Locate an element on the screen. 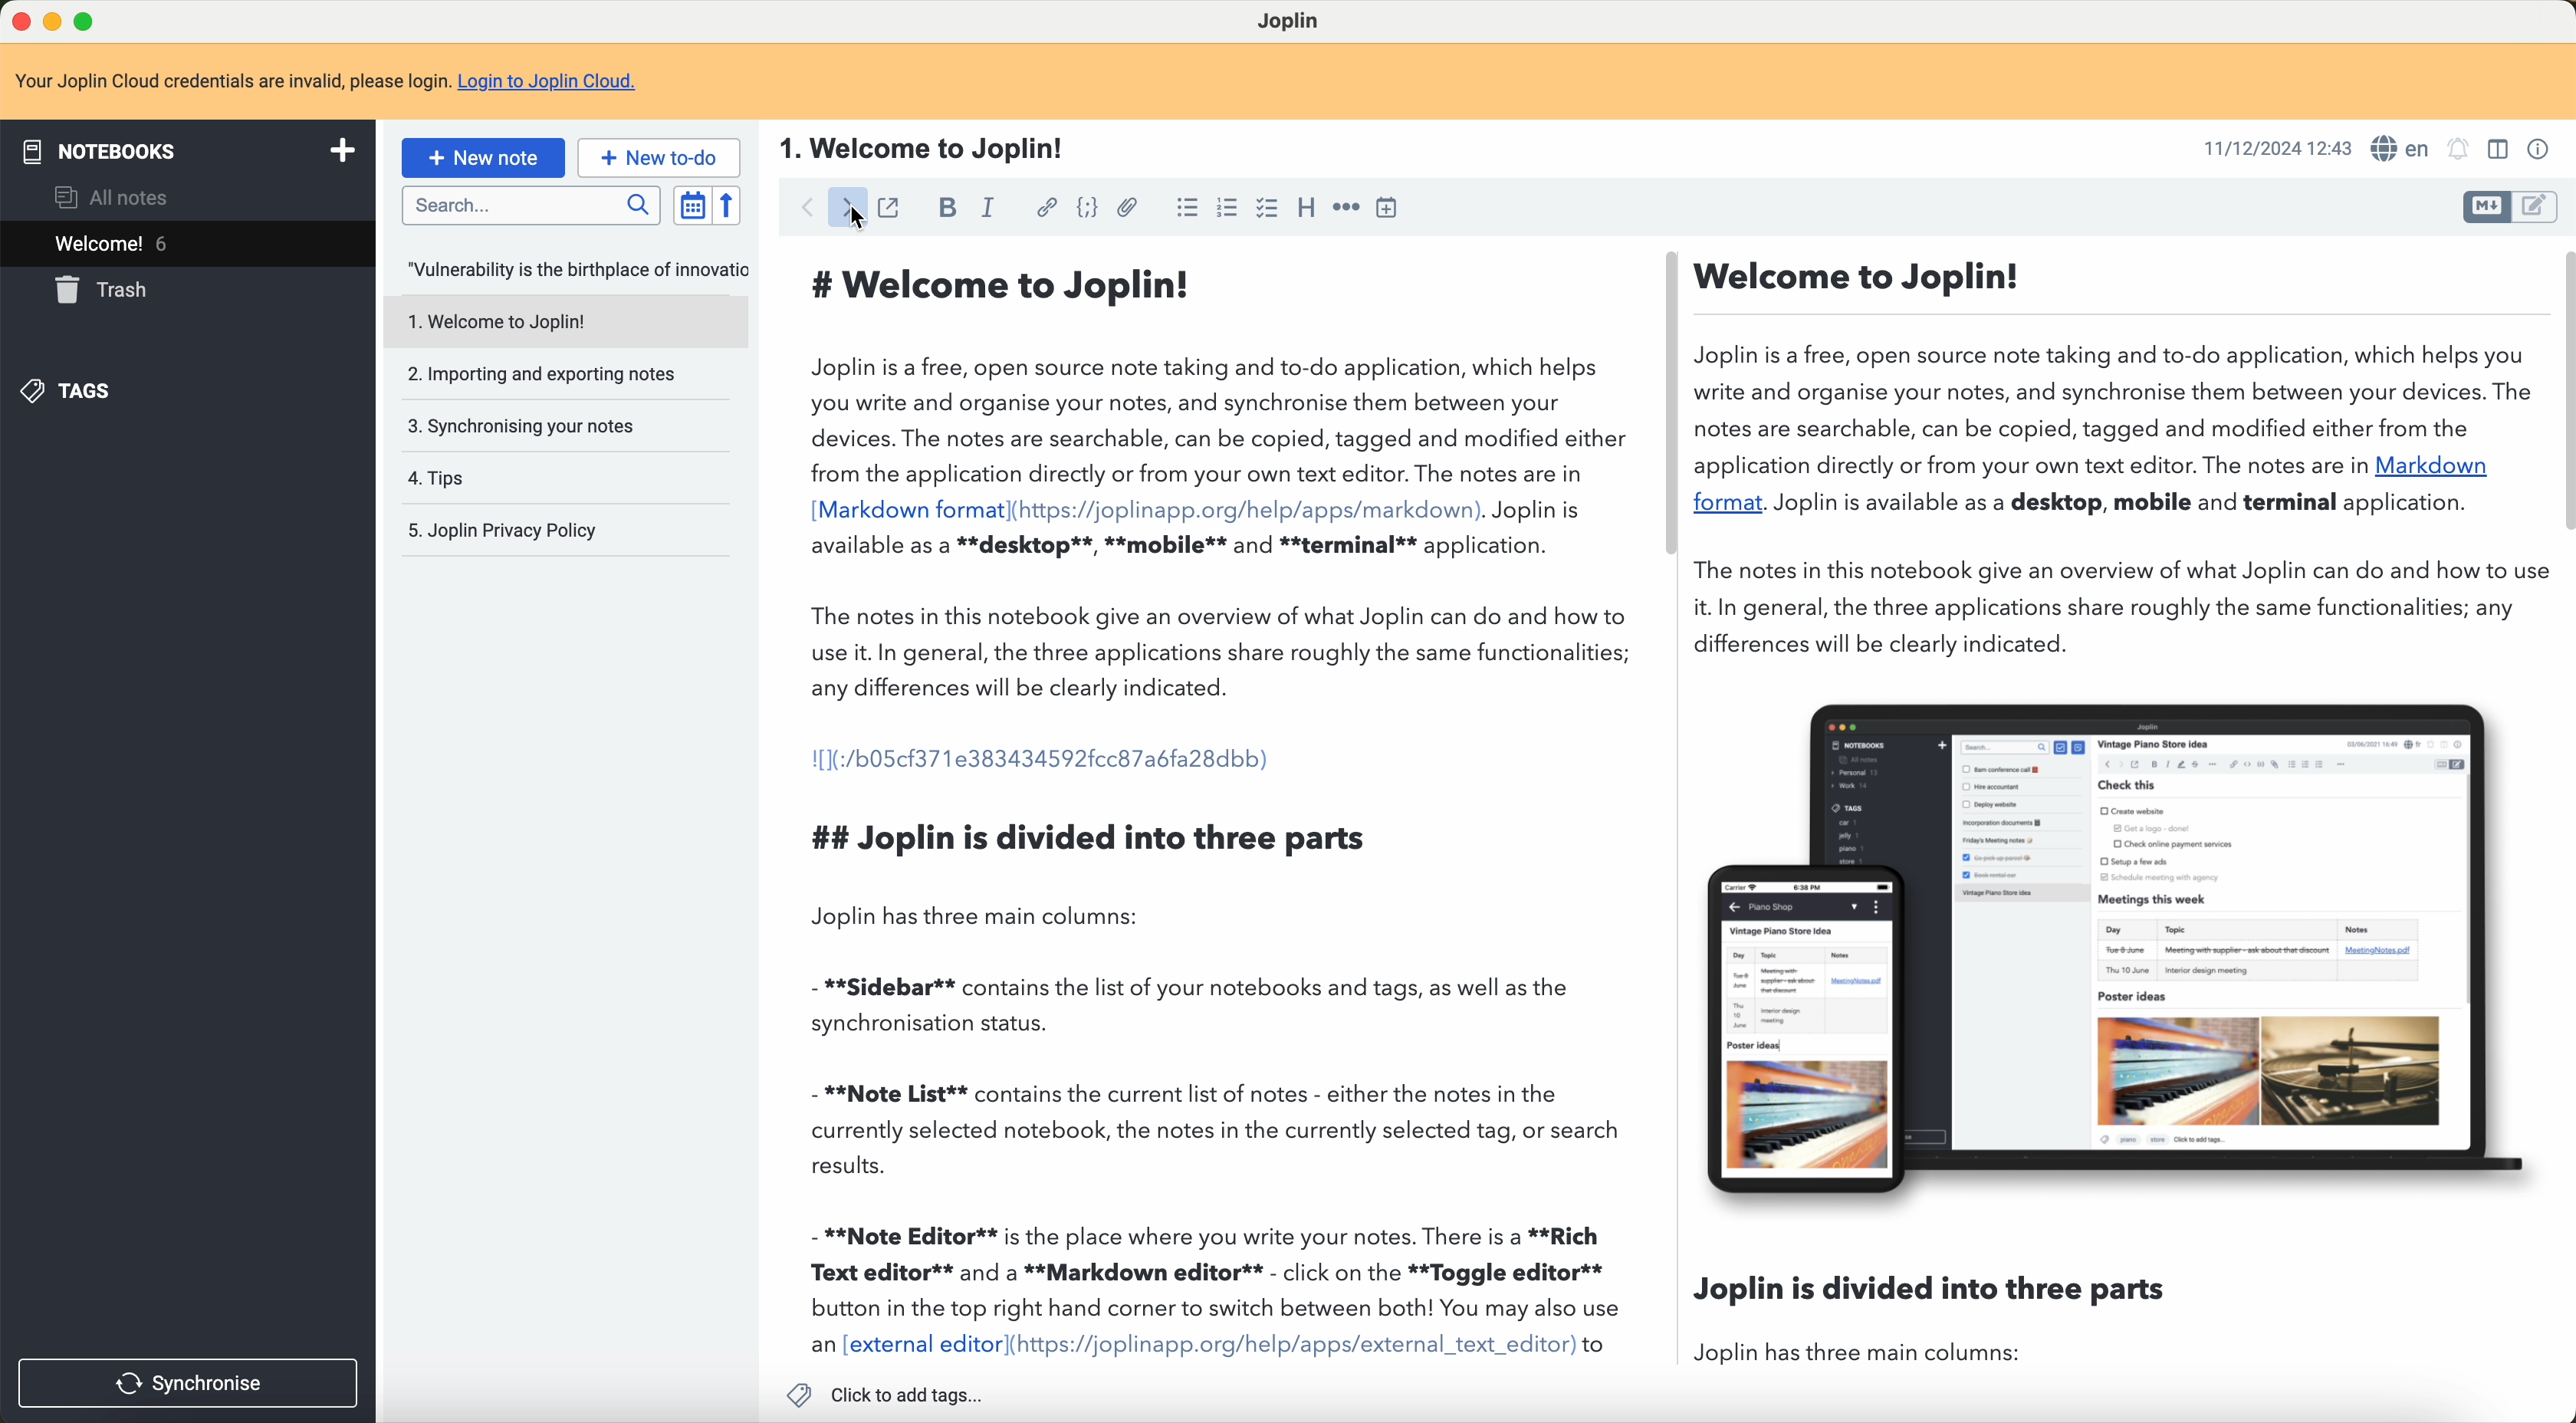 The height and width of the screenshot is (1423, 2576). numered list is located at coordinates (1225, 212).